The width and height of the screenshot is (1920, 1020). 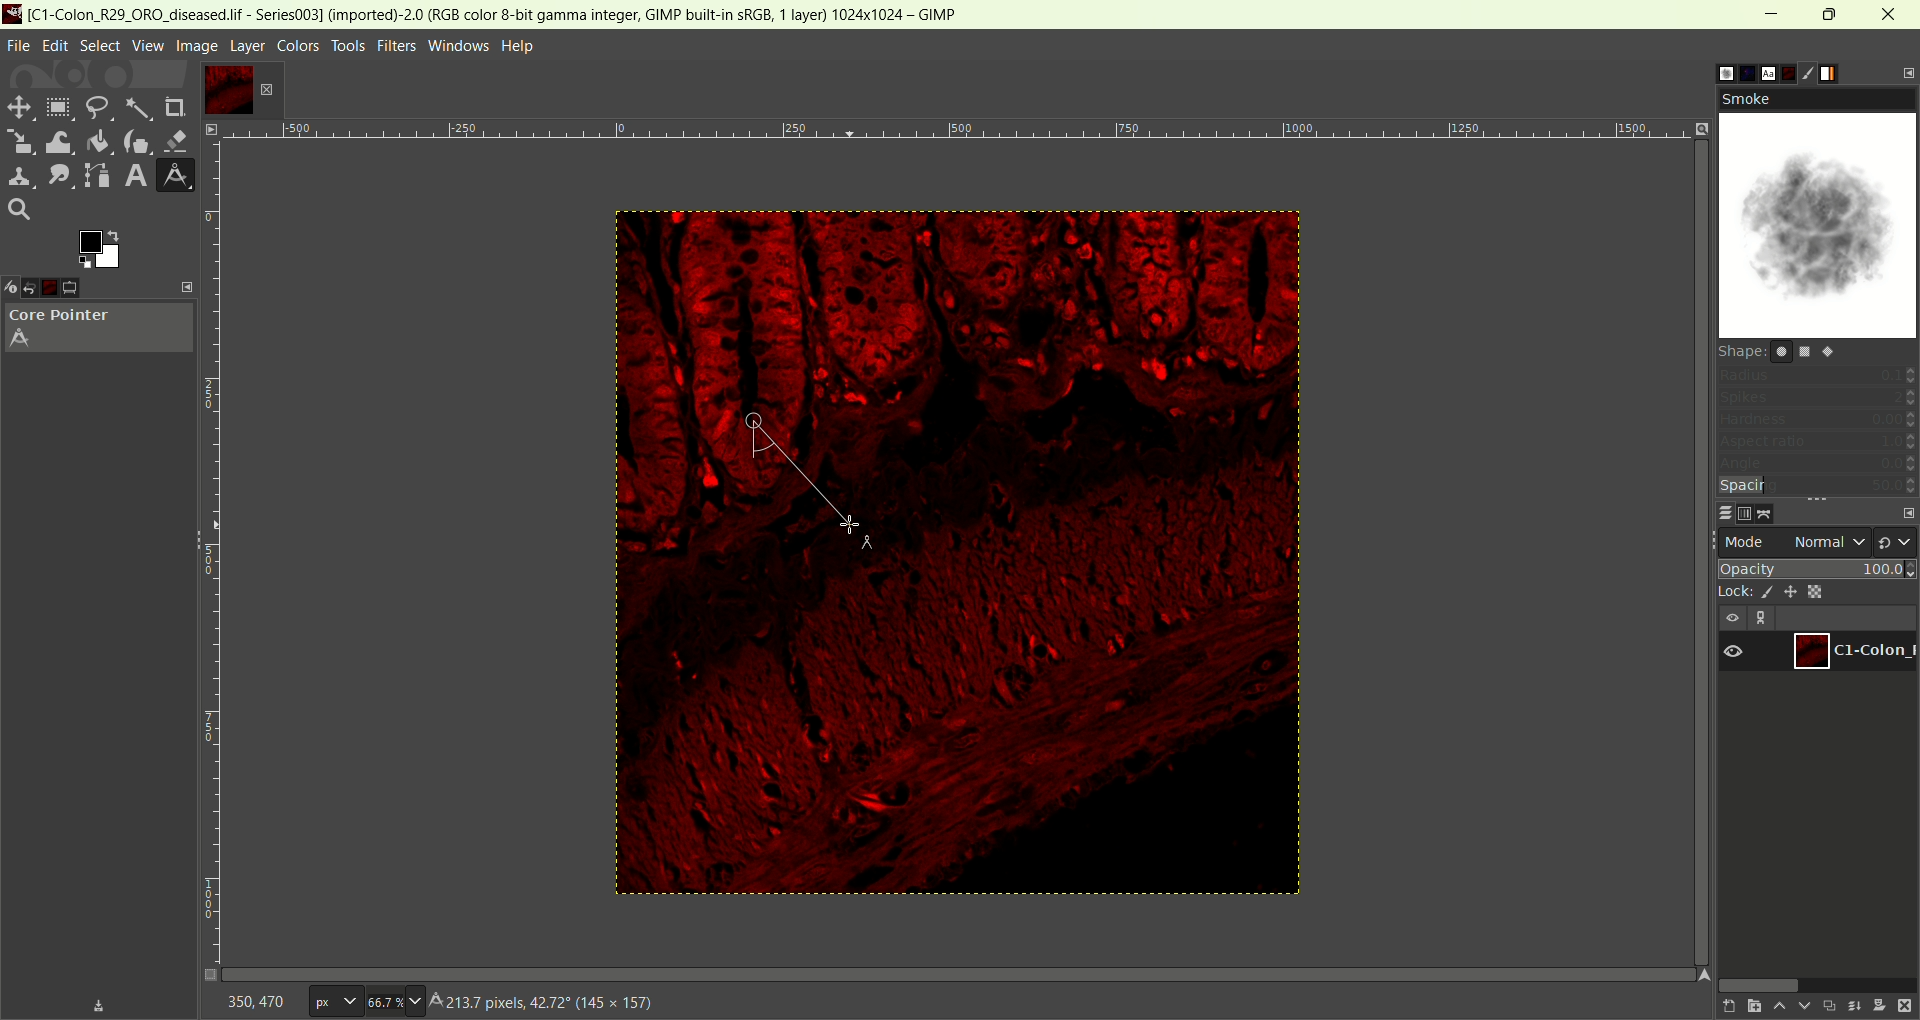 I want to click on logo, so click(x=13, y=13).